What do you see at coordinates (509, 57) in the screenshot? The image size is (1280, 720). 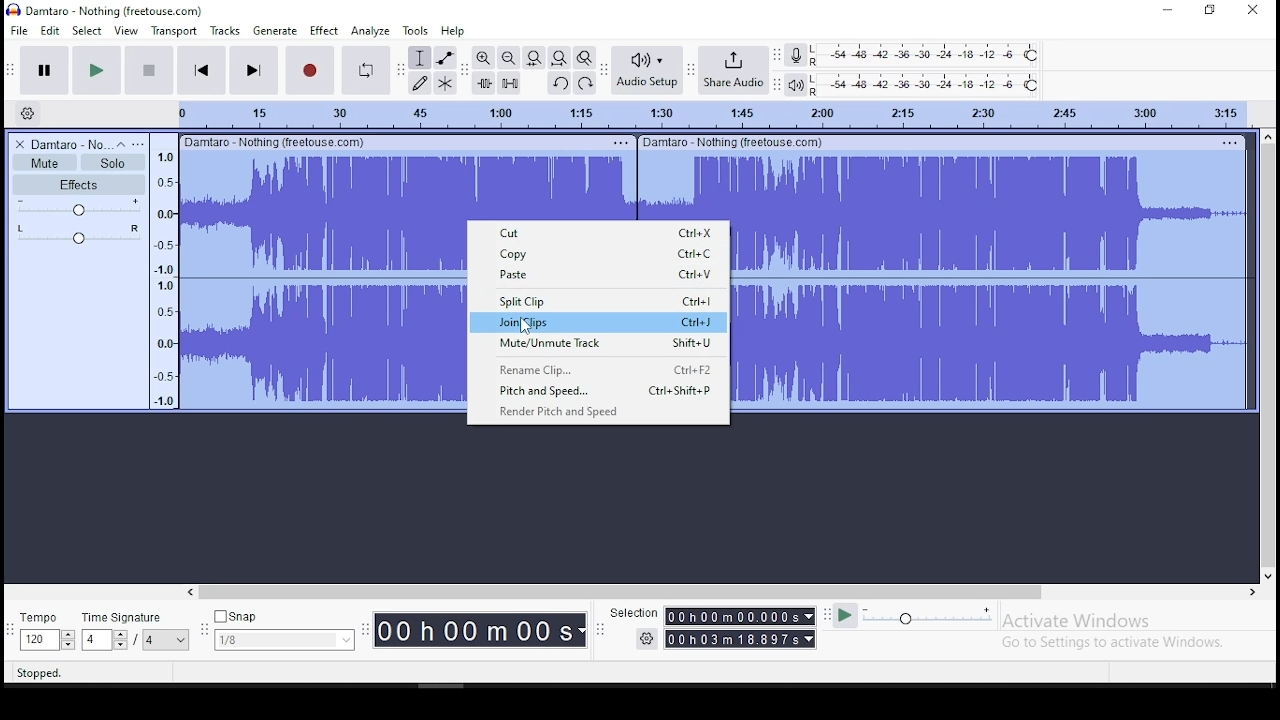 I see `zoom out` at bounding box center [509, 57].